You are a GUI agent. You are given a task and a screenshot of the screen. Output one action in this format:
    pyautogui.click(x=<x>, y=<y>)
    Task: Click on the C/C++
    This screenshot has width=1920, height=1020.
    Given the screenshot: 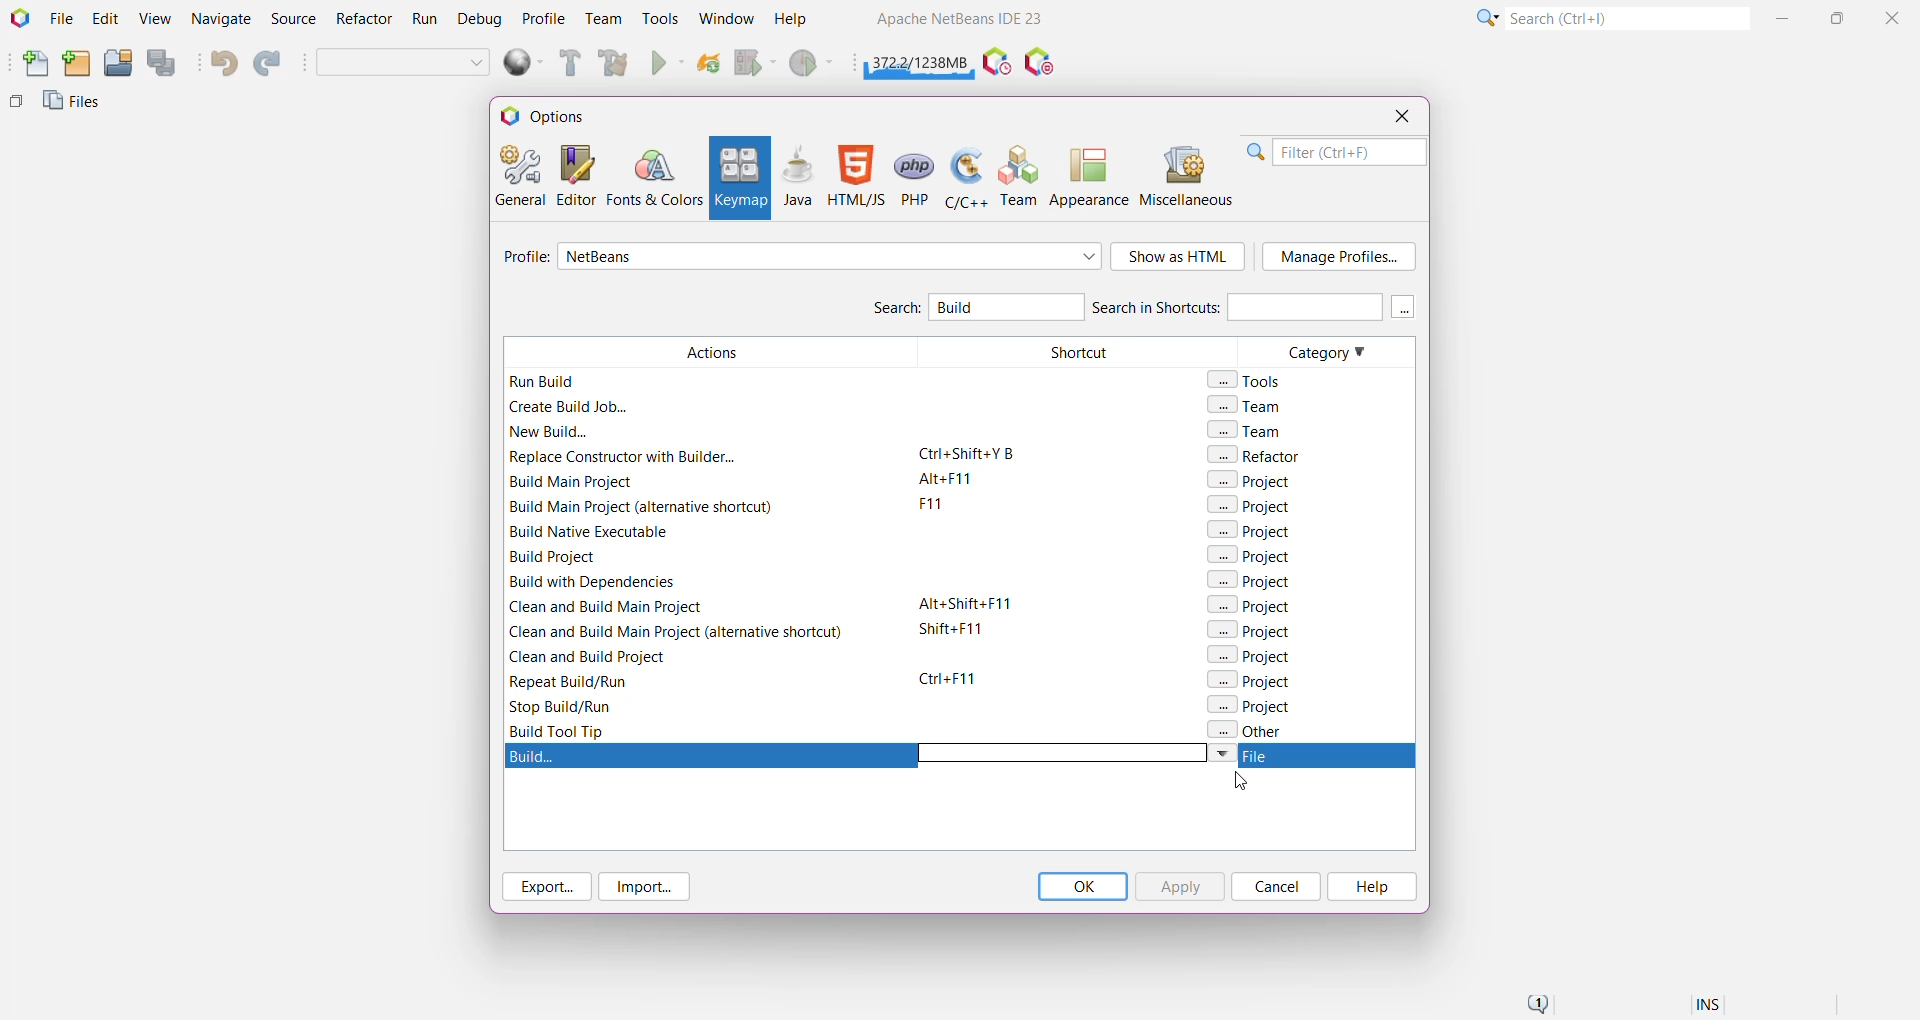 What is the action you would take?
    pyautogui.click(x=964, y=176)
    